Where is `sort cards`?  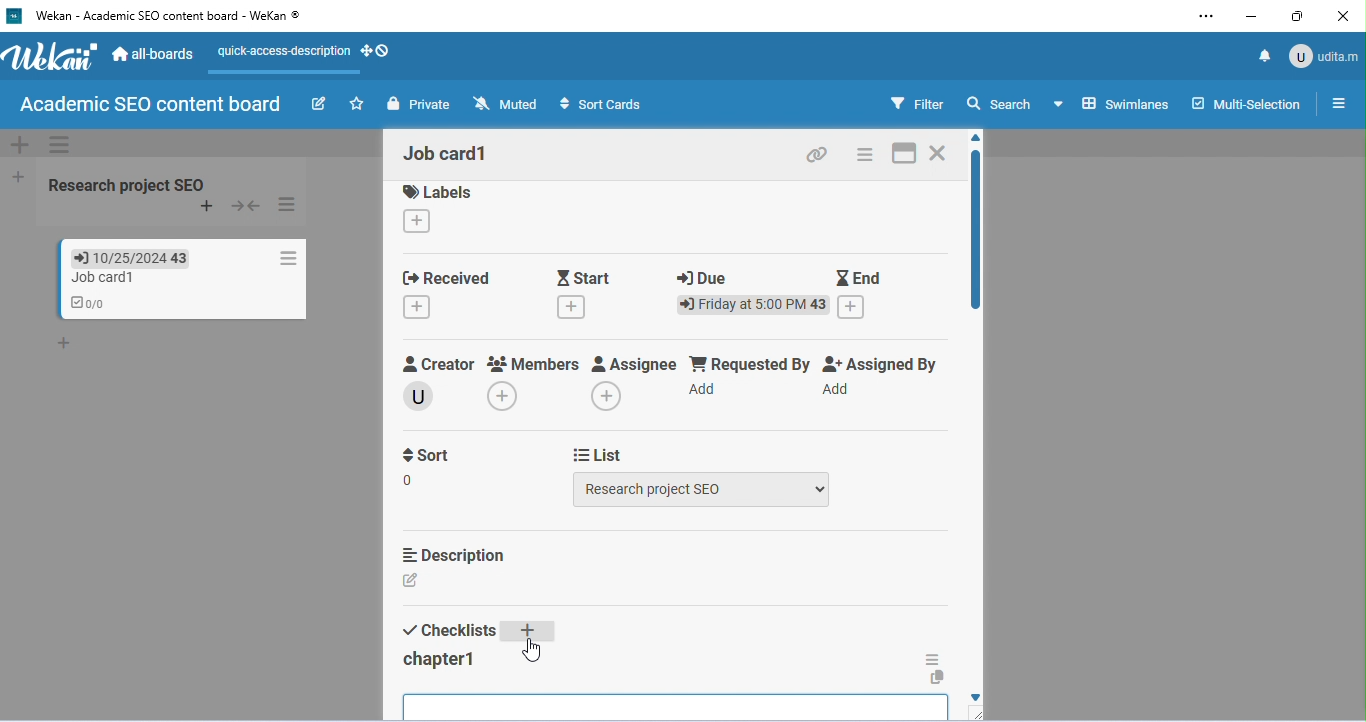
sort cards is located at coordinates (603, 105).